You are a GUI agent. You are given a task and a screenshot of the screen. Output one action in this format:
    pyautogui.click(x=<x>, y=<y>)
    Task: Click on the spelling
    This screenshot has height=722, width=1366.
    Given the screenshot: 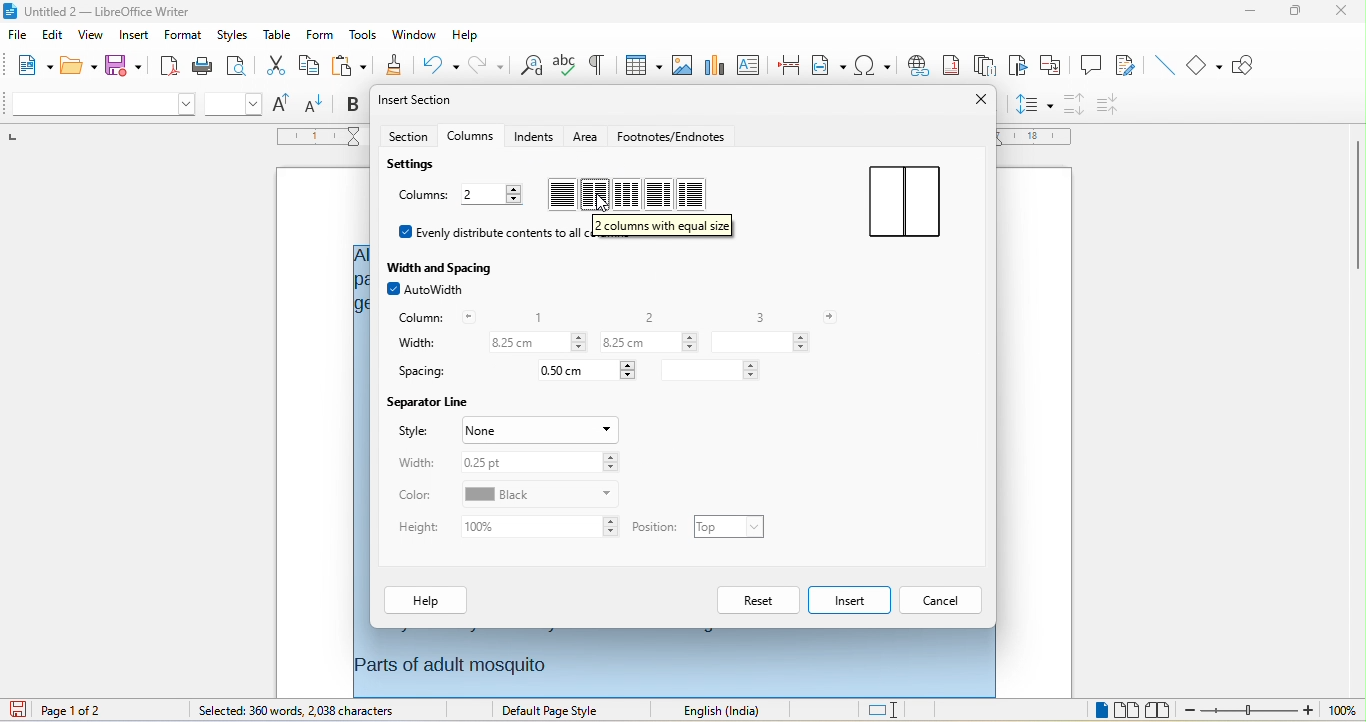 What is the action you would take?
    pyautogui.click(x=567, y=66)
    